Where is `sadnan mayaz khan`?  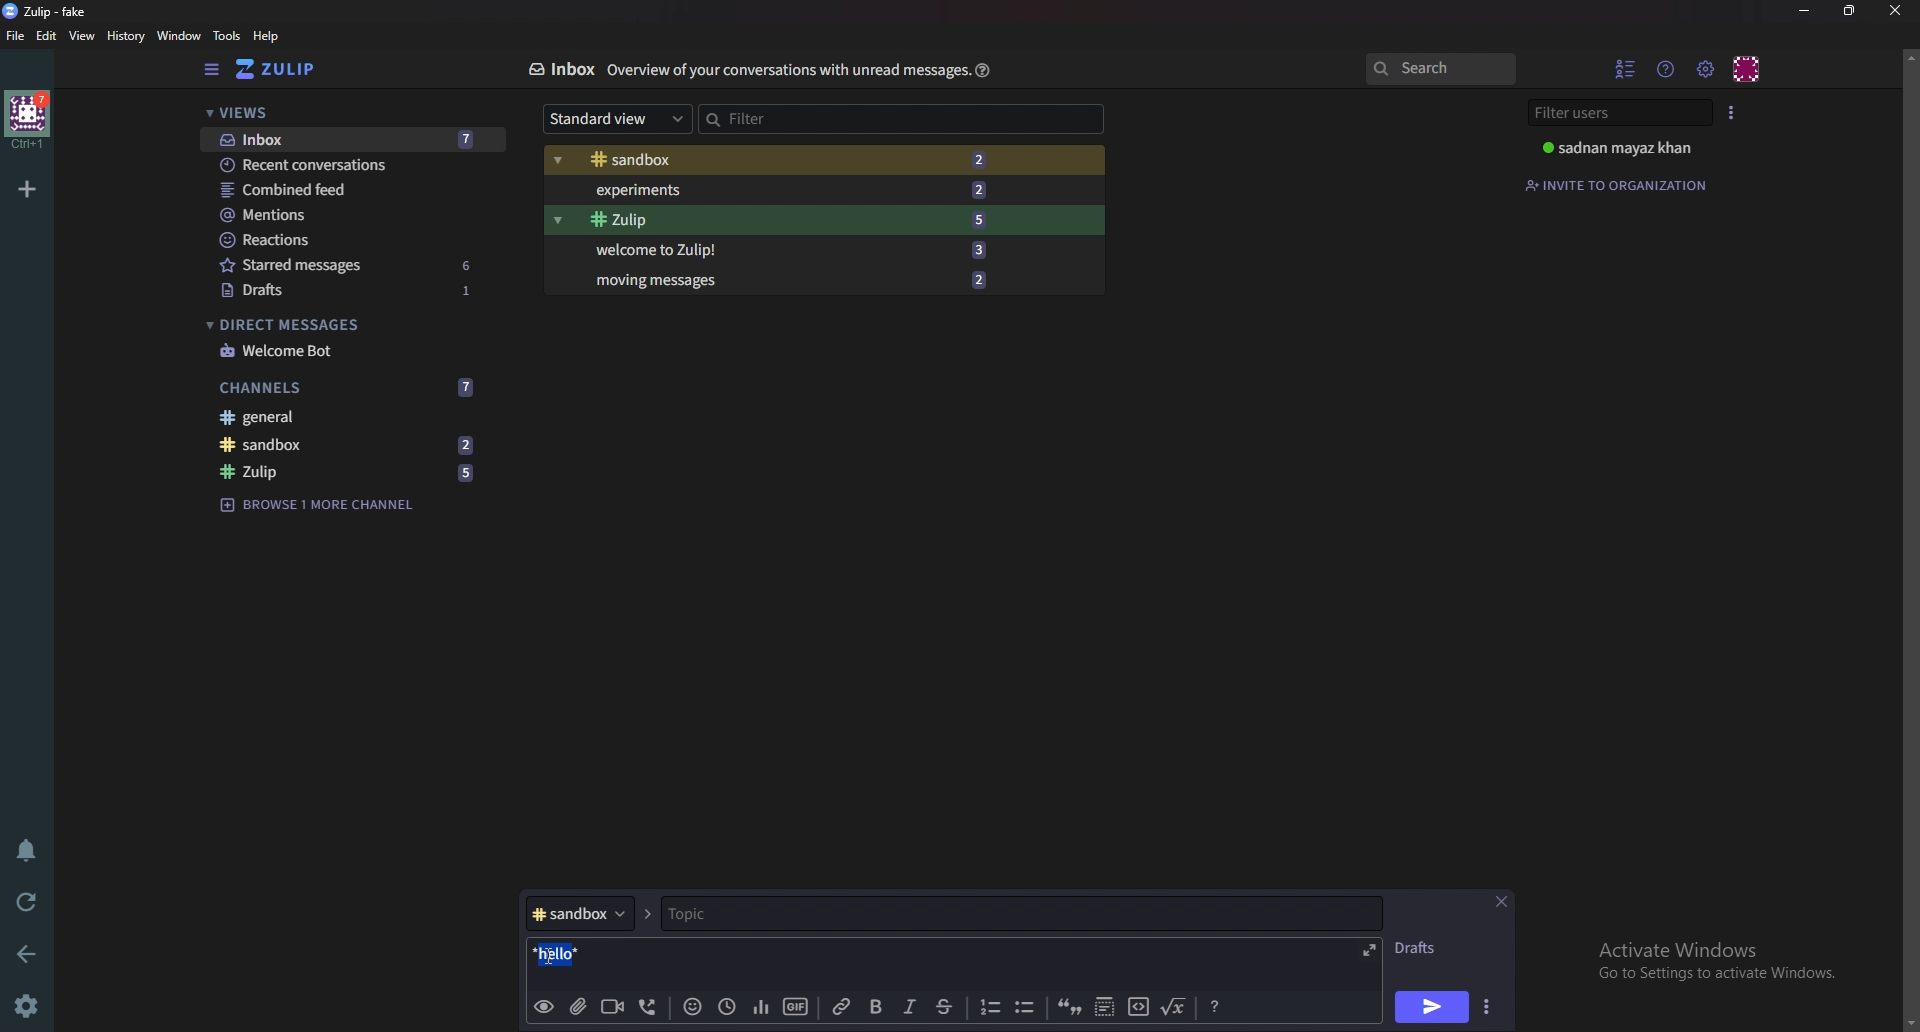 sadnan mayaz khan is located at coordinates (1619, 148).